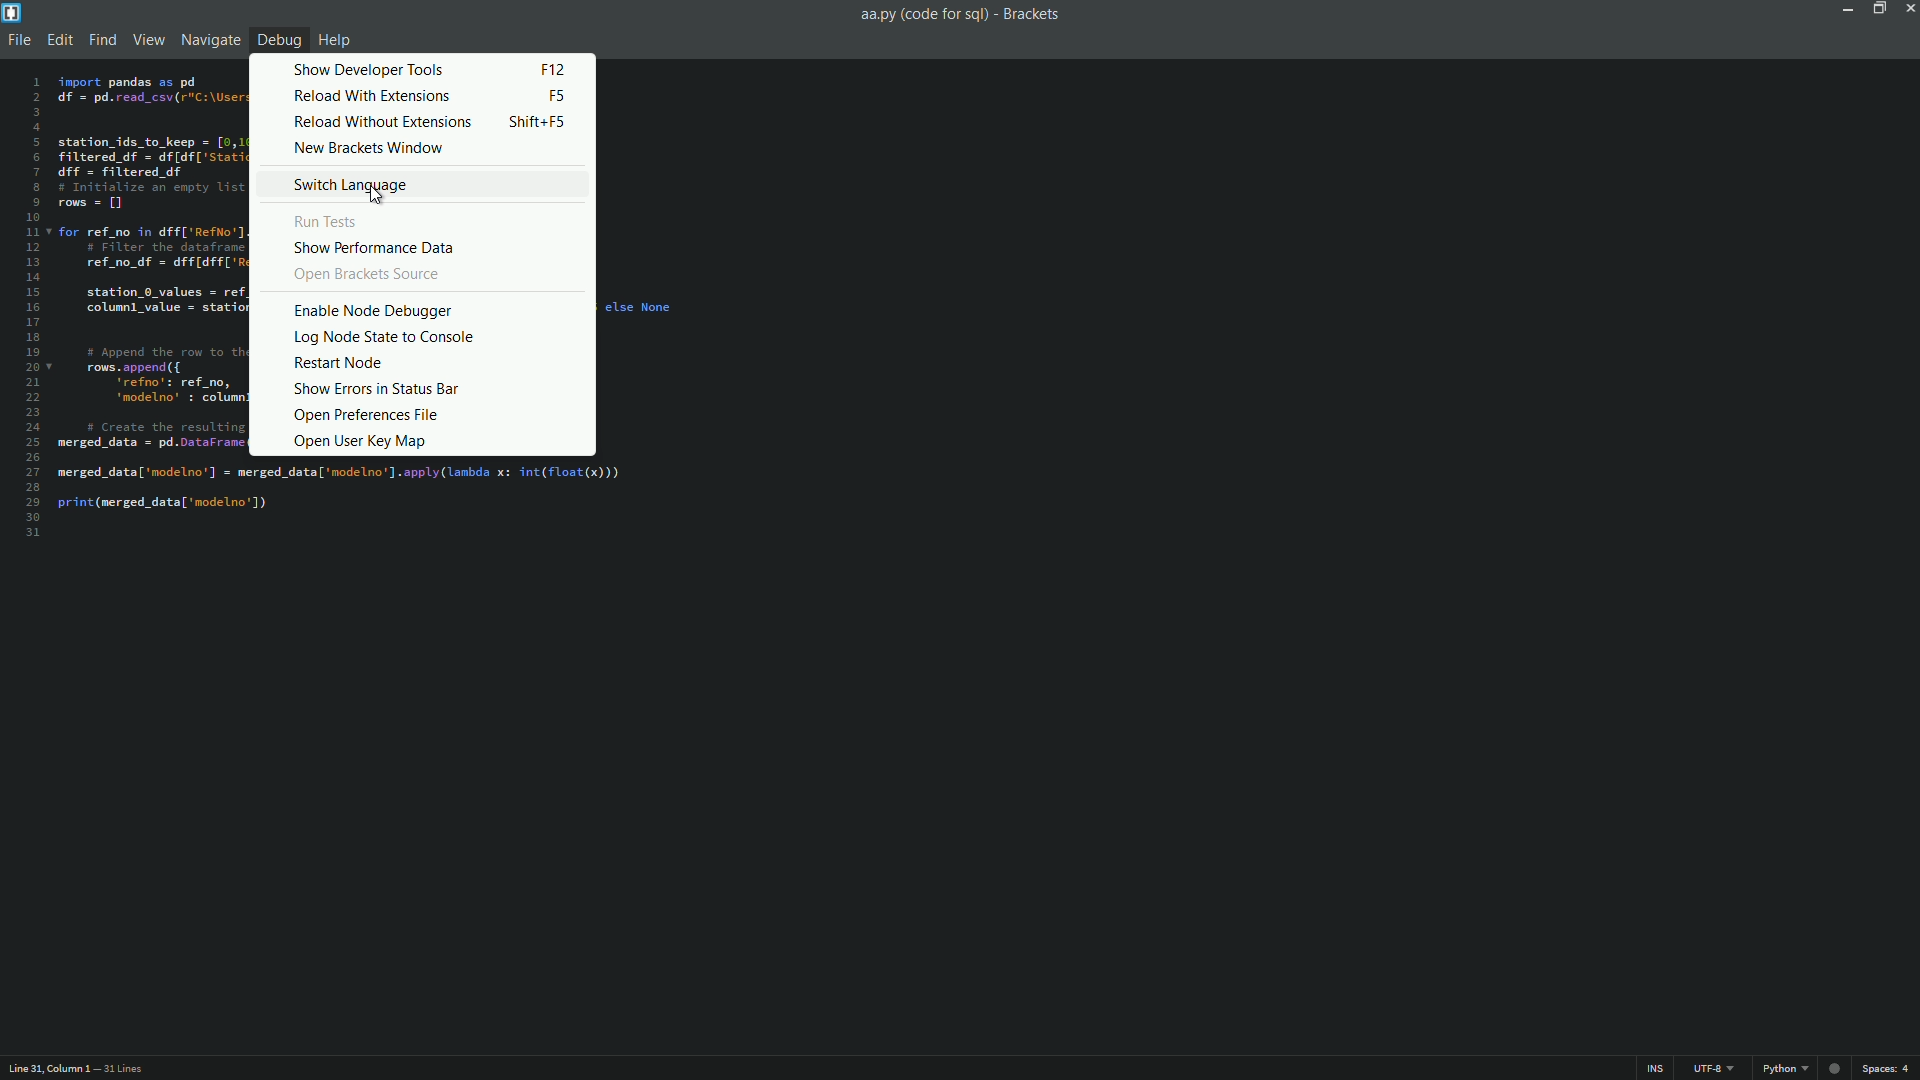 This screenshot has width=1920, height=1080. Describe the element at coordinates (103, 41) in the screenshot. I see `find menu` at that location.